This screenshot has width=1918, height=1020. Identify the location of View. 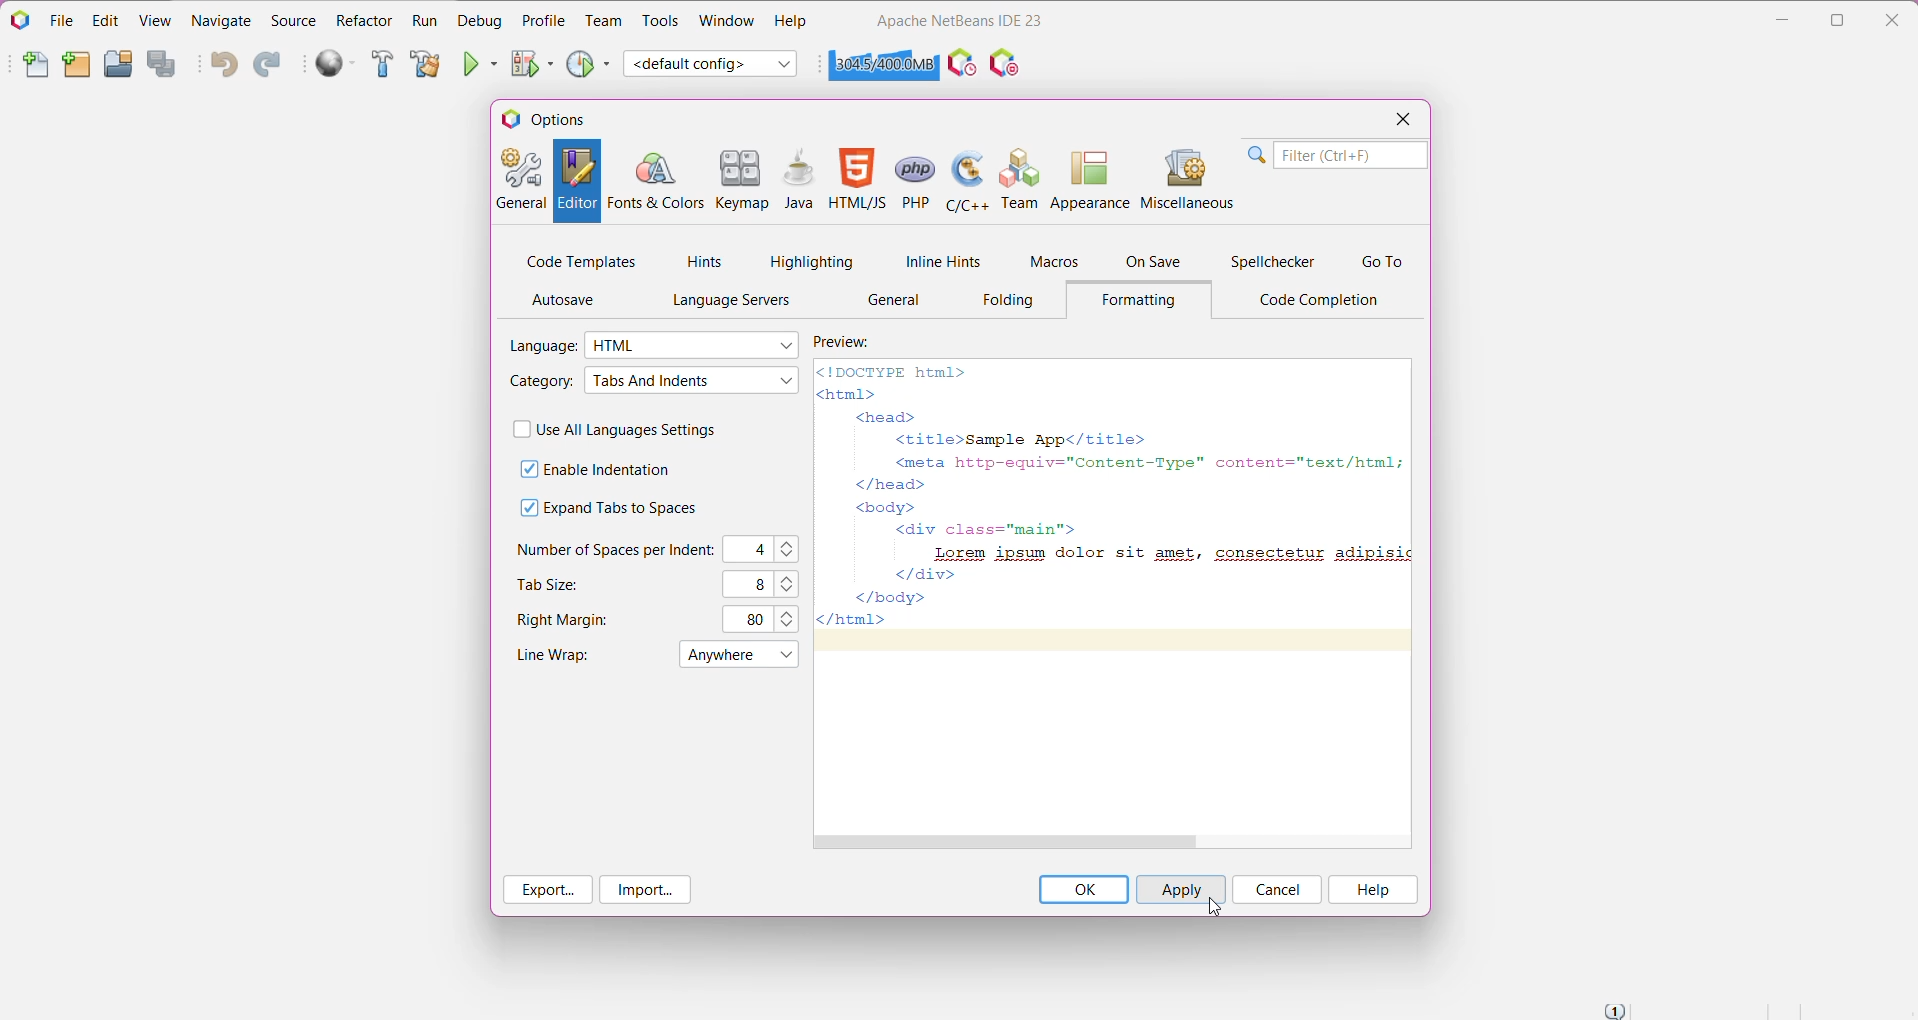
(157, 19).